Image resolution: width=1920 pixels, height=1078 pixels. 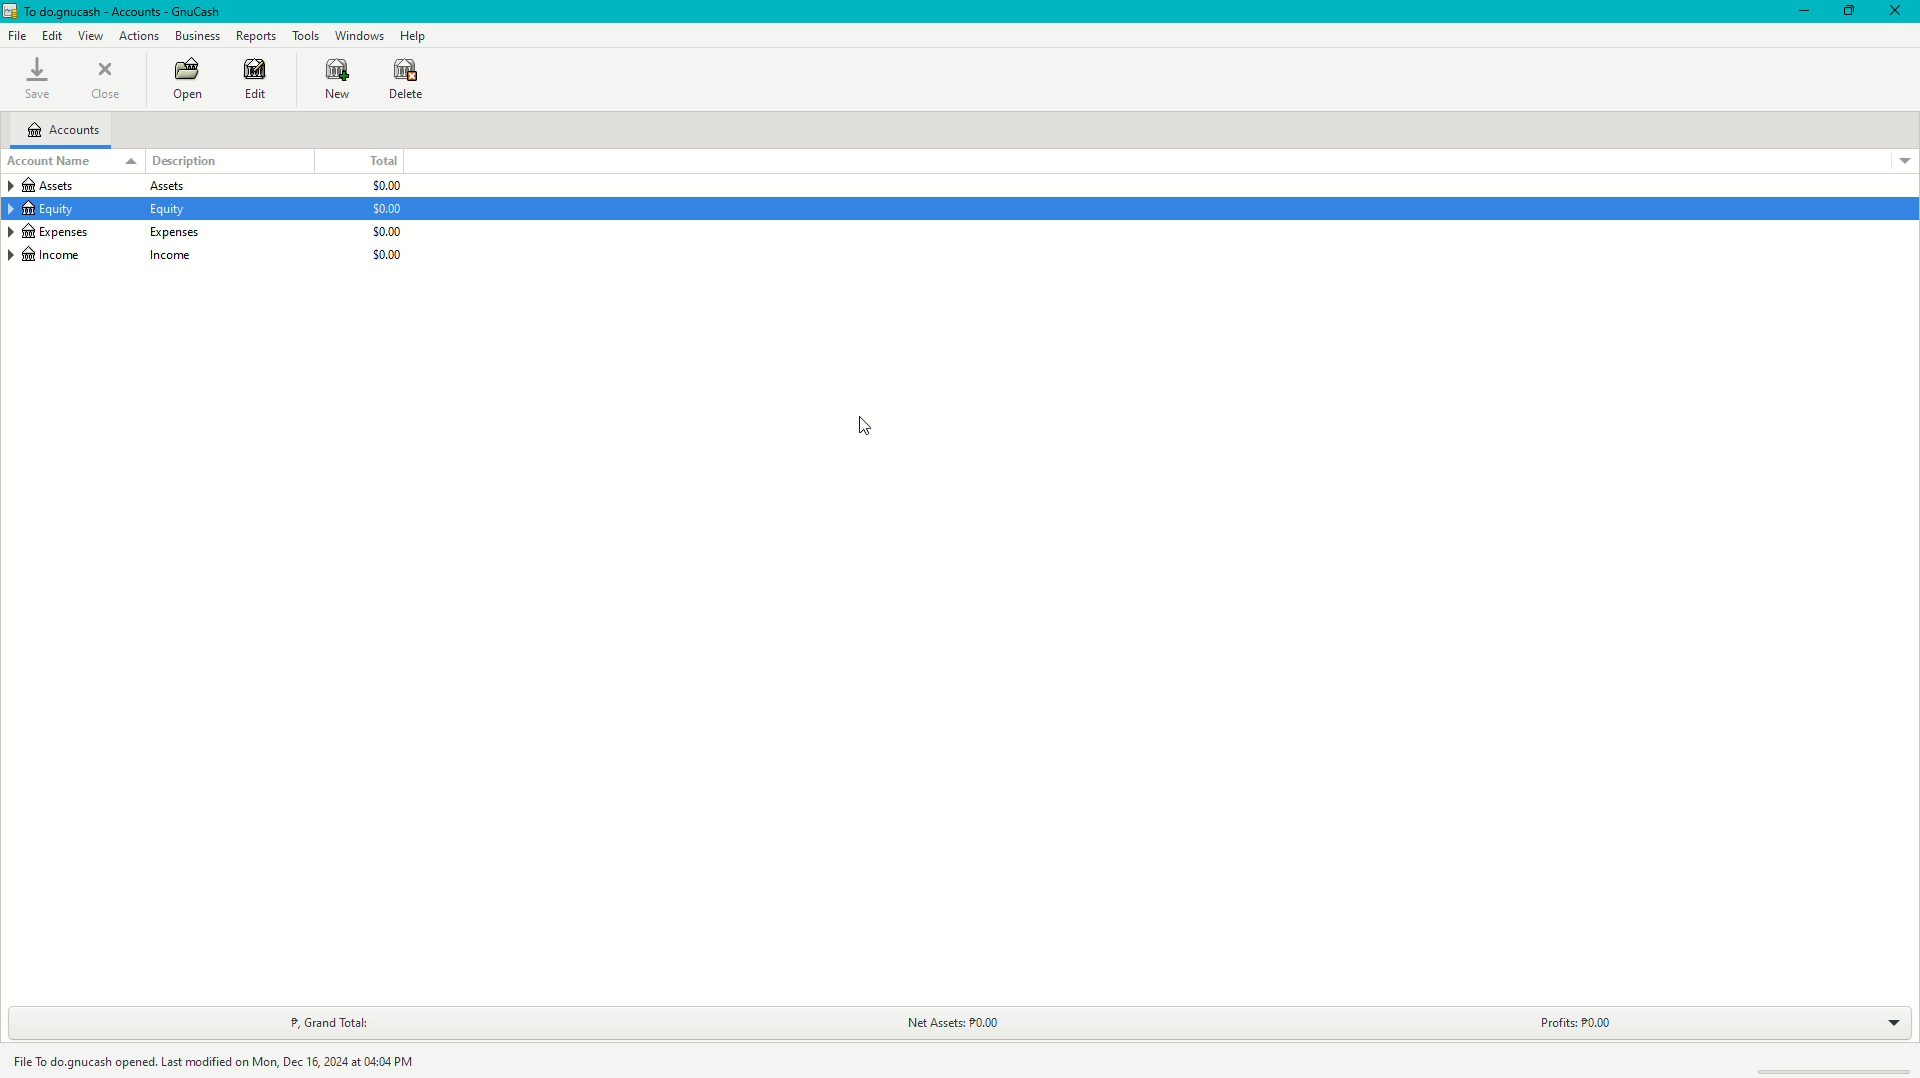 I want to click on Equity, so click(x=98, y=209).